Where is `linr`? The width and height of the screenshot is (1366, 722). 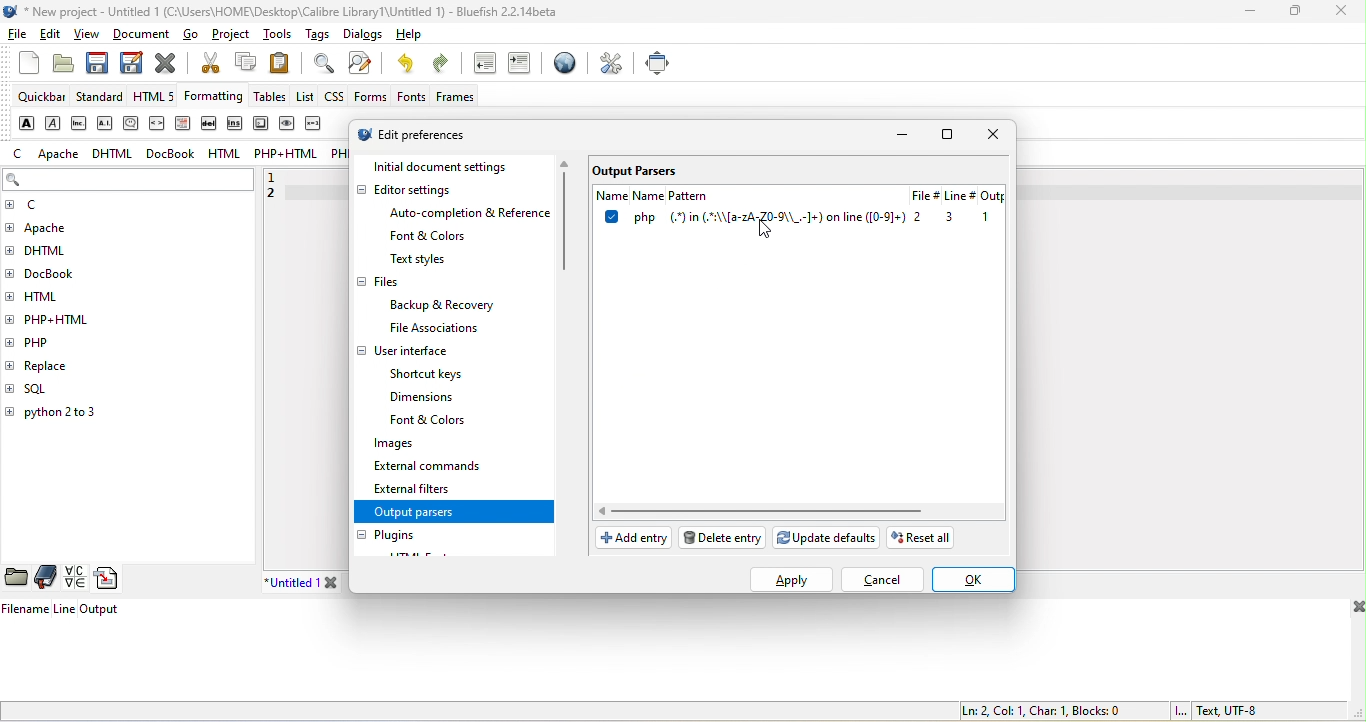
linr is located at coordinates (961, 205).